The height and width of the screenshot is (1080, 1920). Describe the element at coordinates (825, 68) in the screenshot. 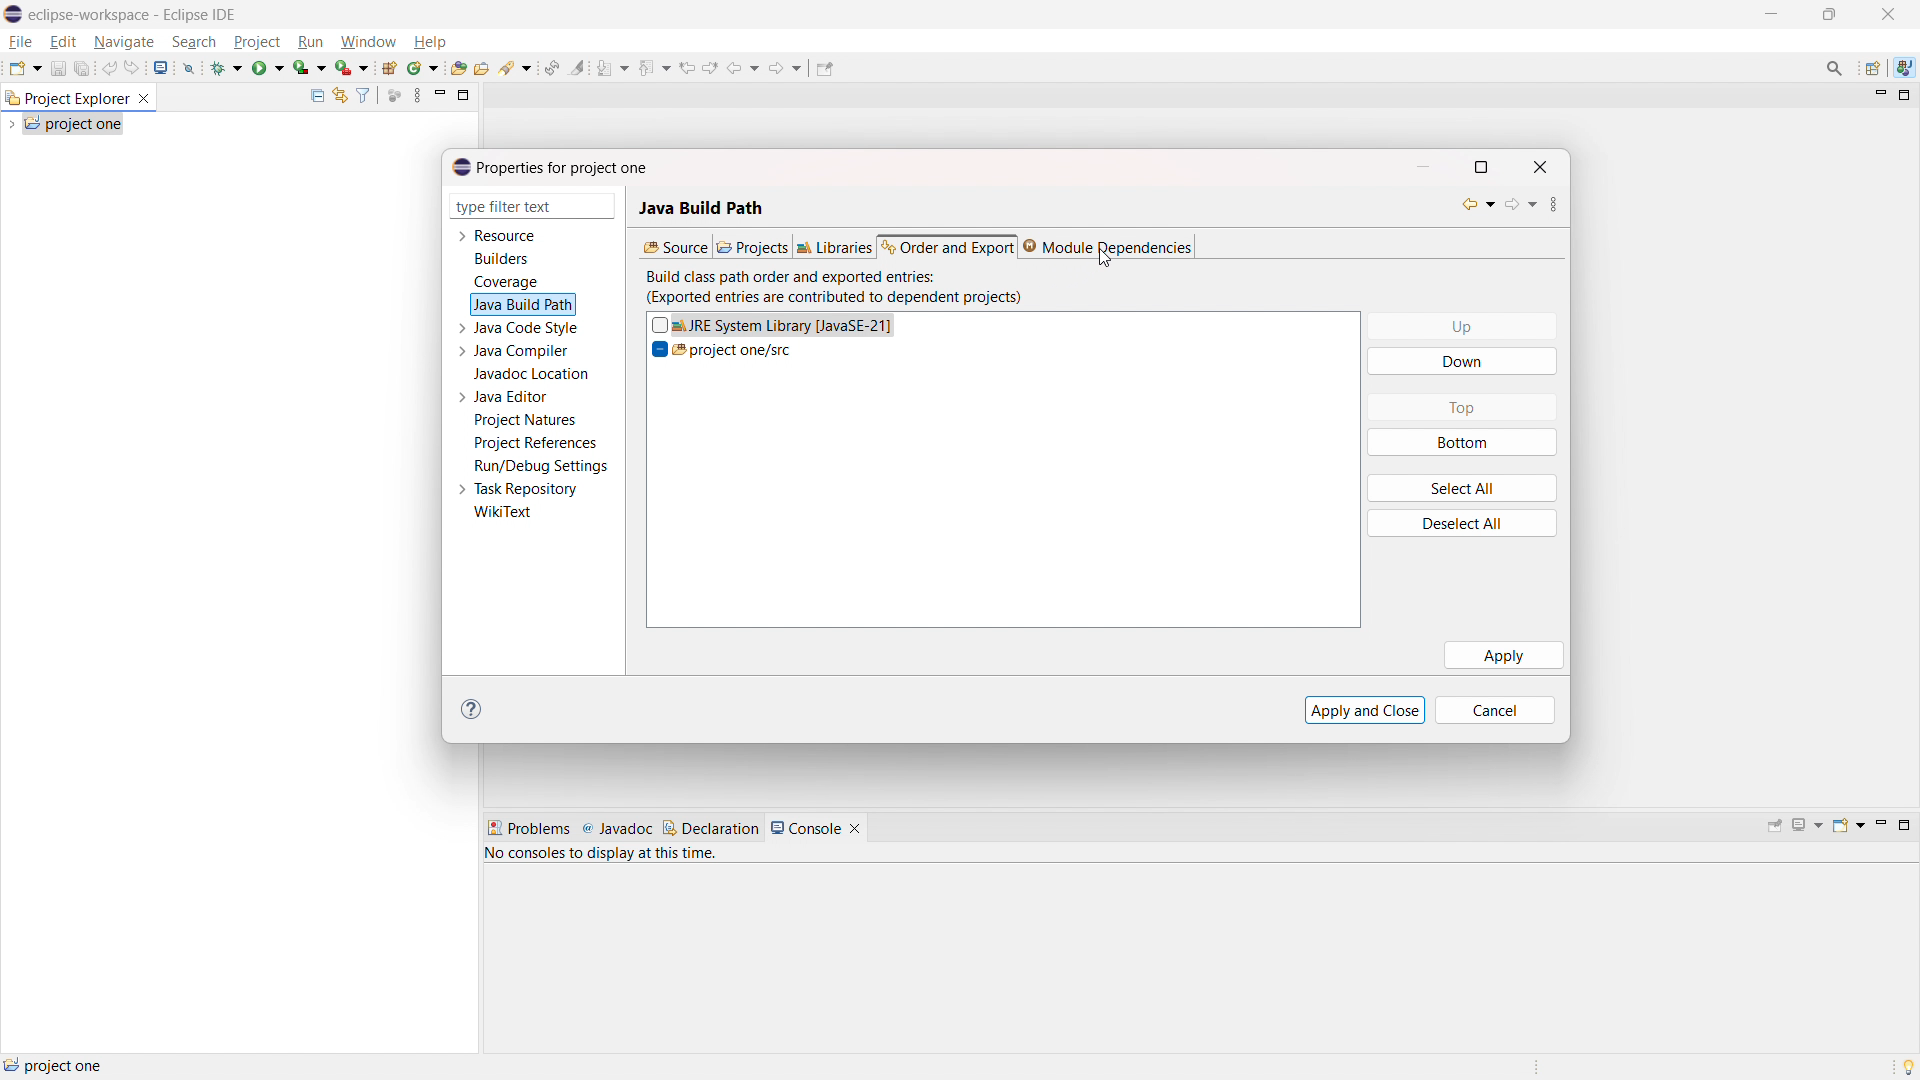

I see `pin editor` at that location.